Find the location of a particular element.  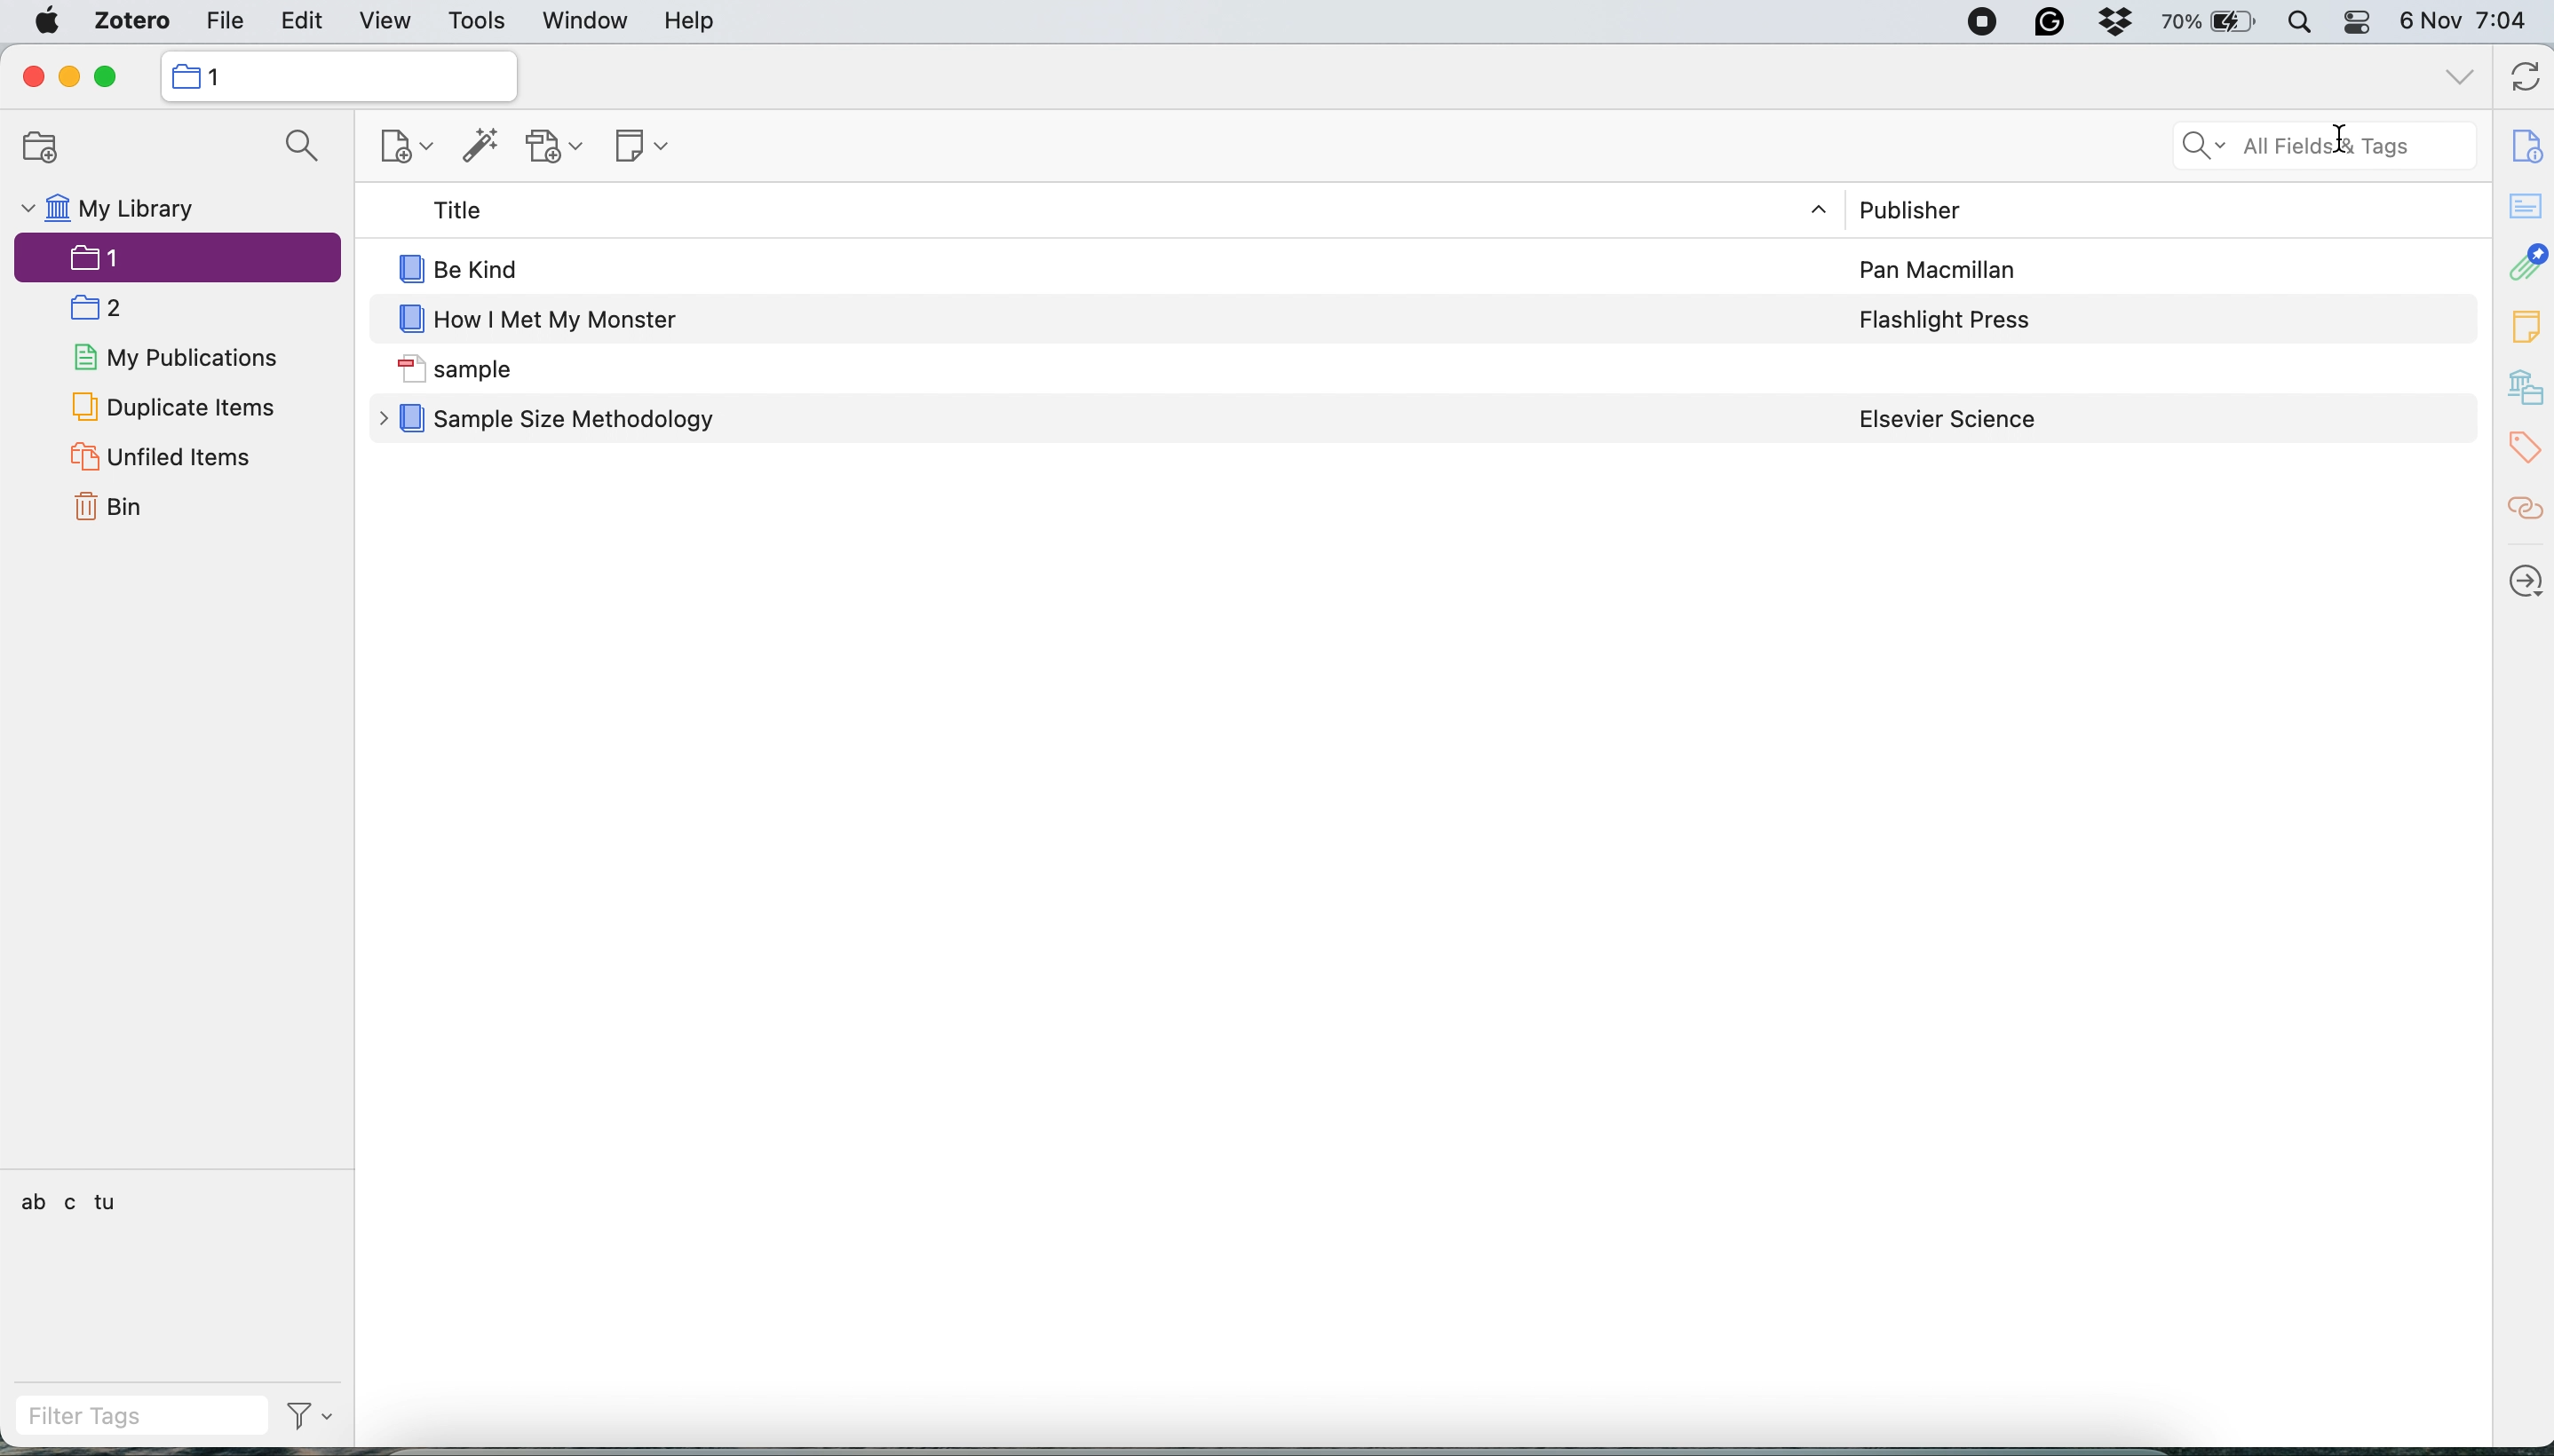

add item by identifier is located at coordinates (481, 146).